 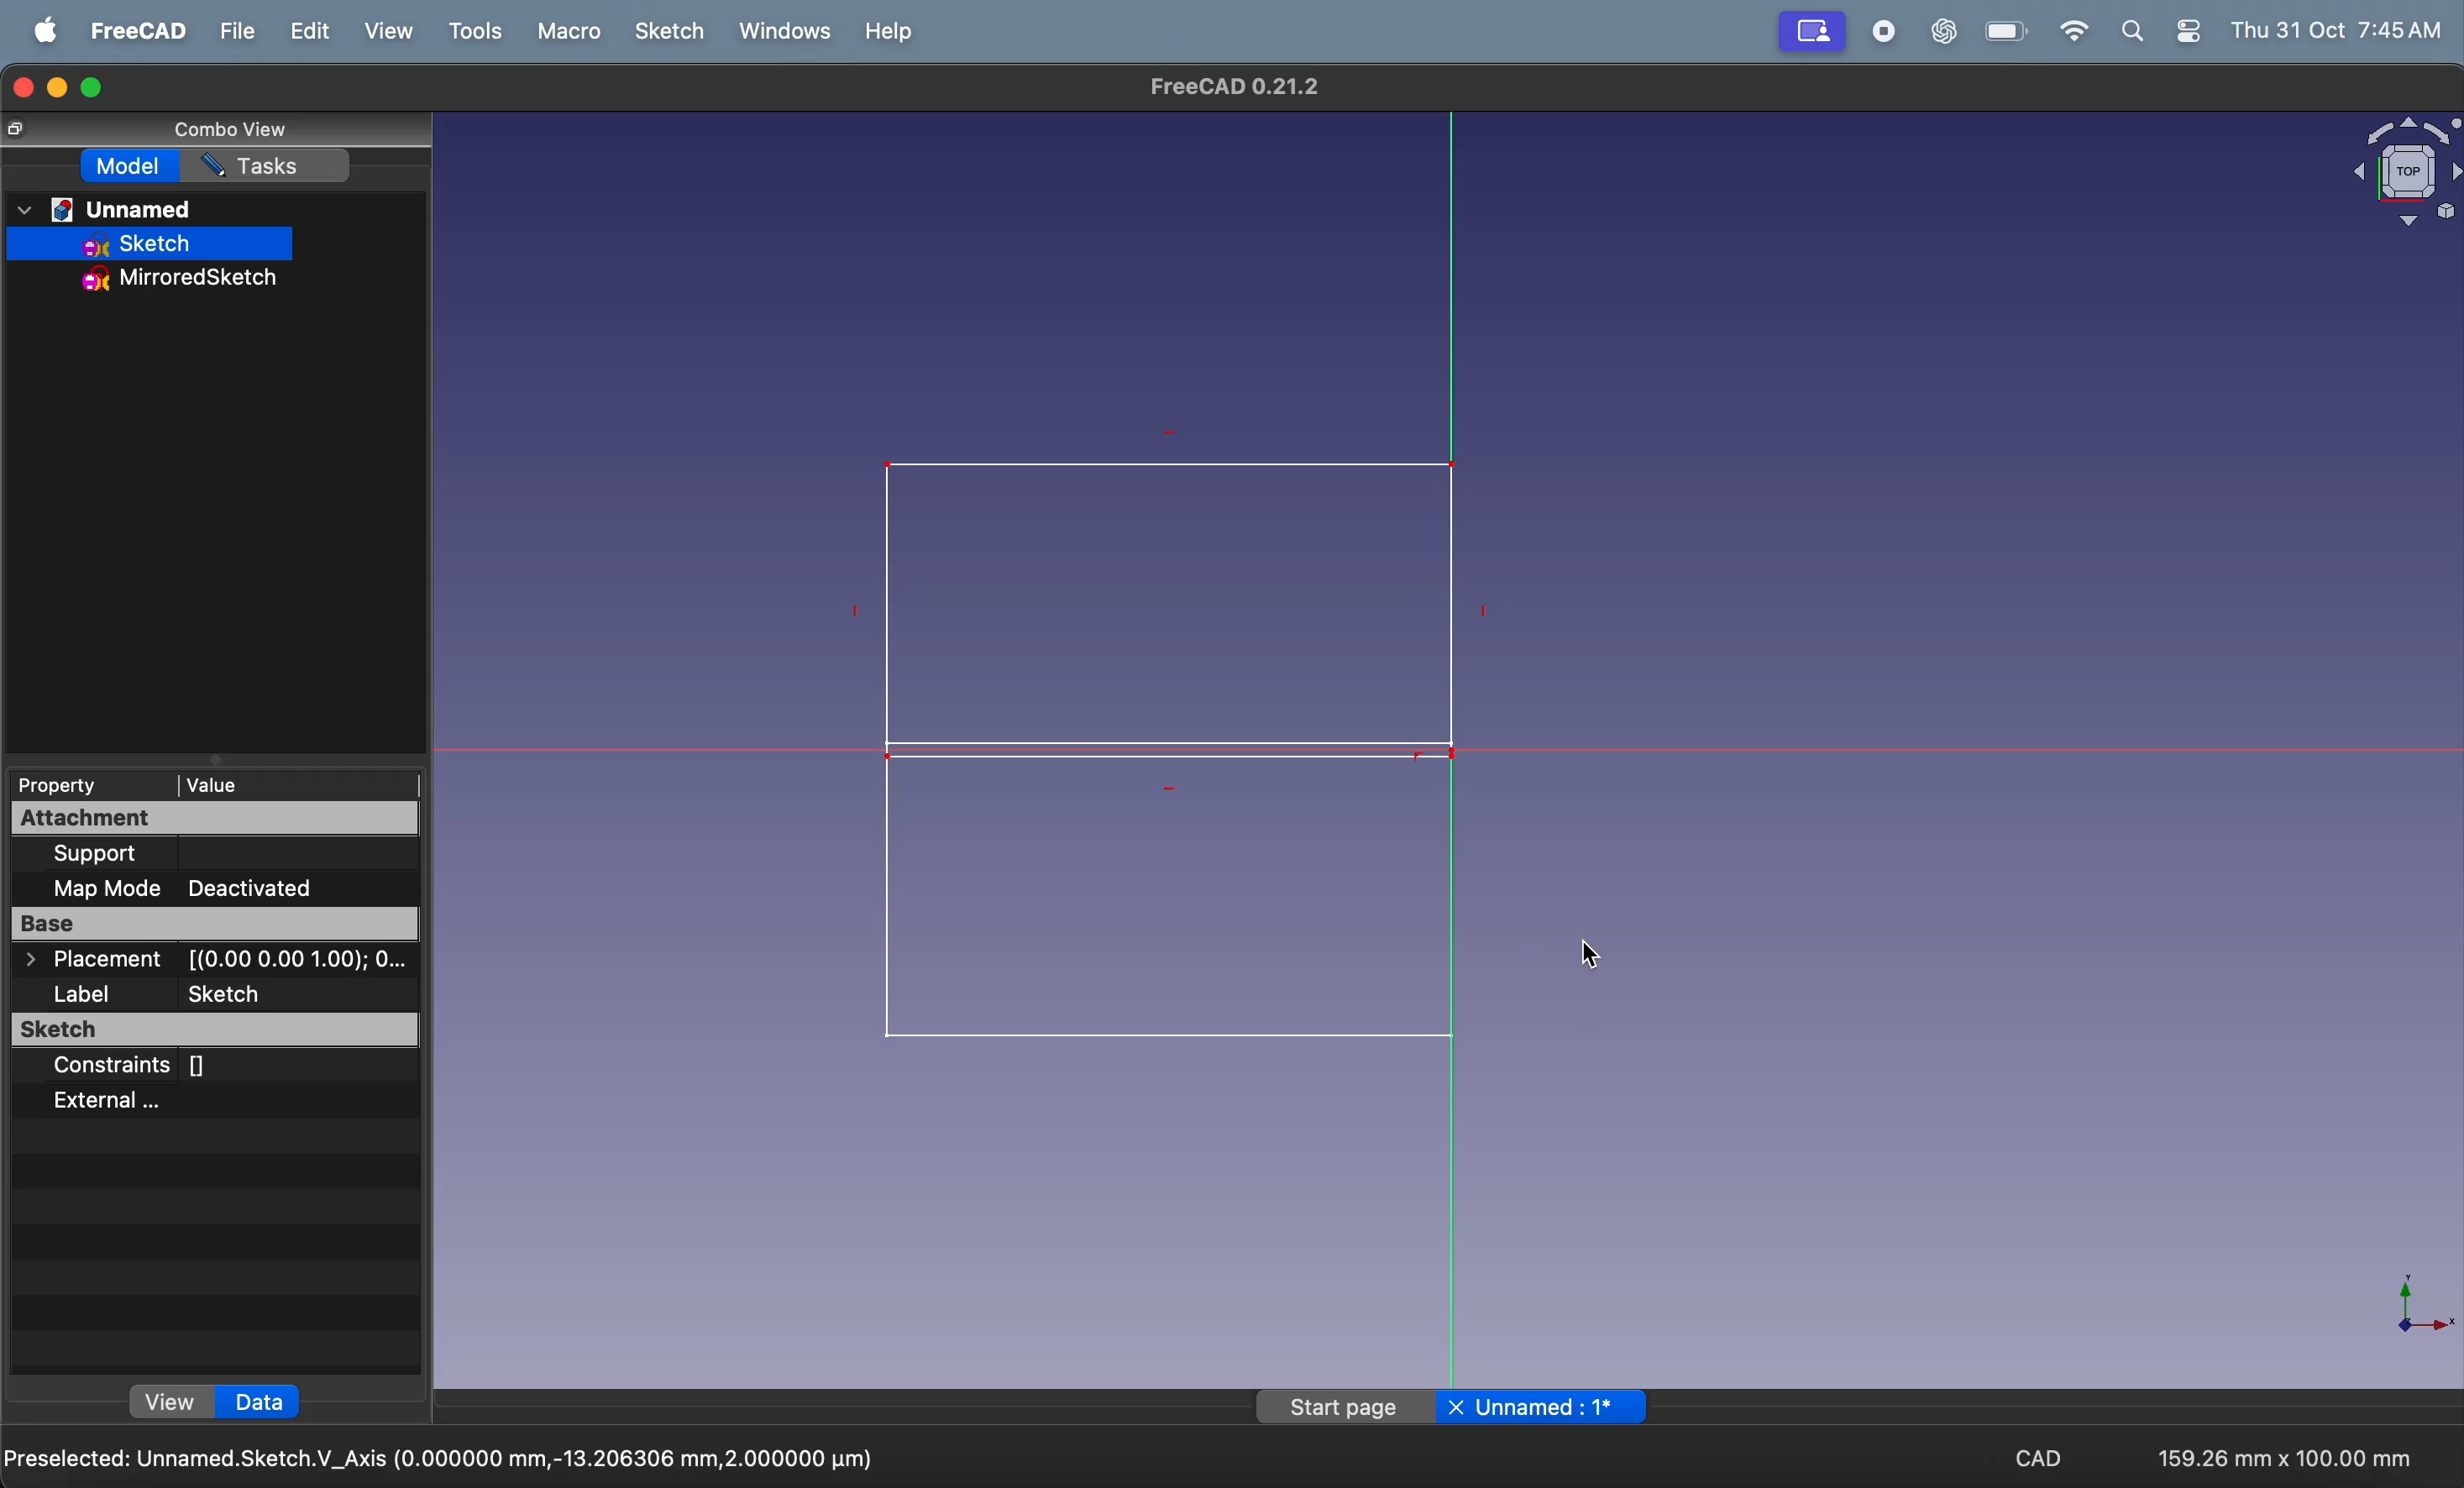 What do you see at coordinates (204, 962) in the screenshot?
I see `placement` at bounding box center [204, 962].